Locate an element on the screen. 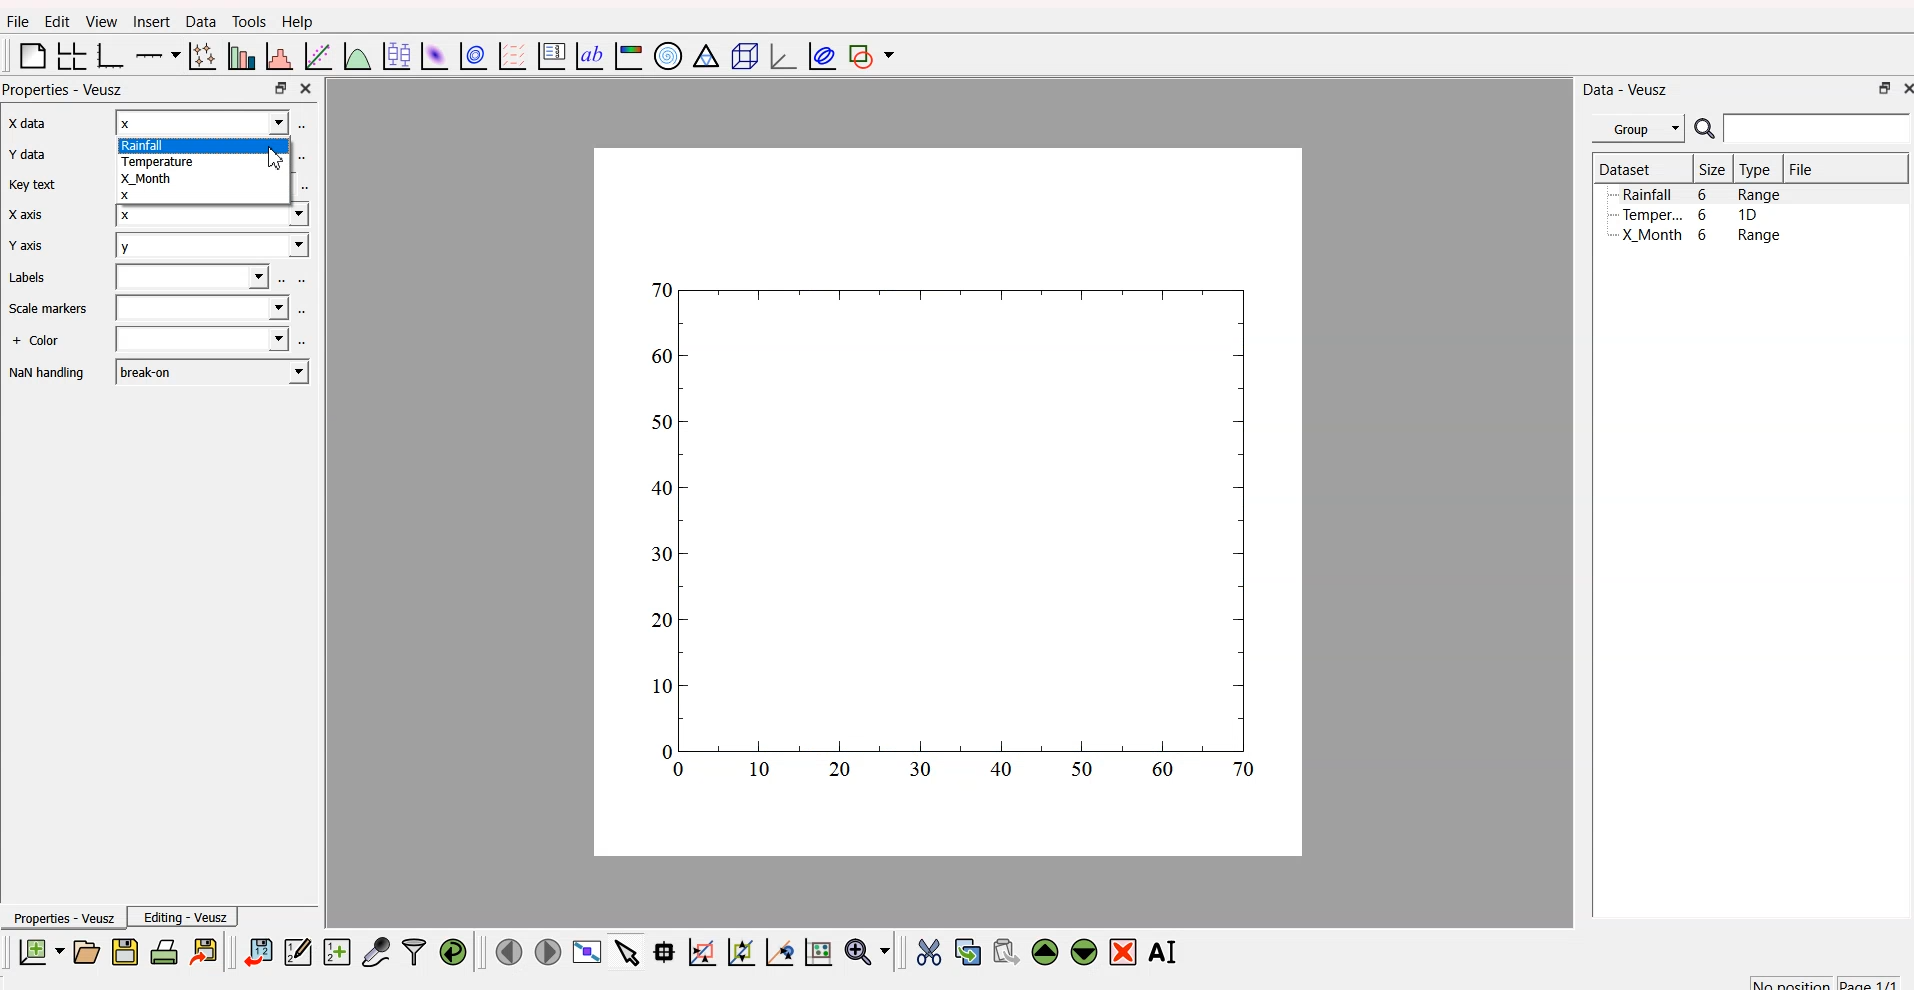  Group is located at coordinates (1638, 129).